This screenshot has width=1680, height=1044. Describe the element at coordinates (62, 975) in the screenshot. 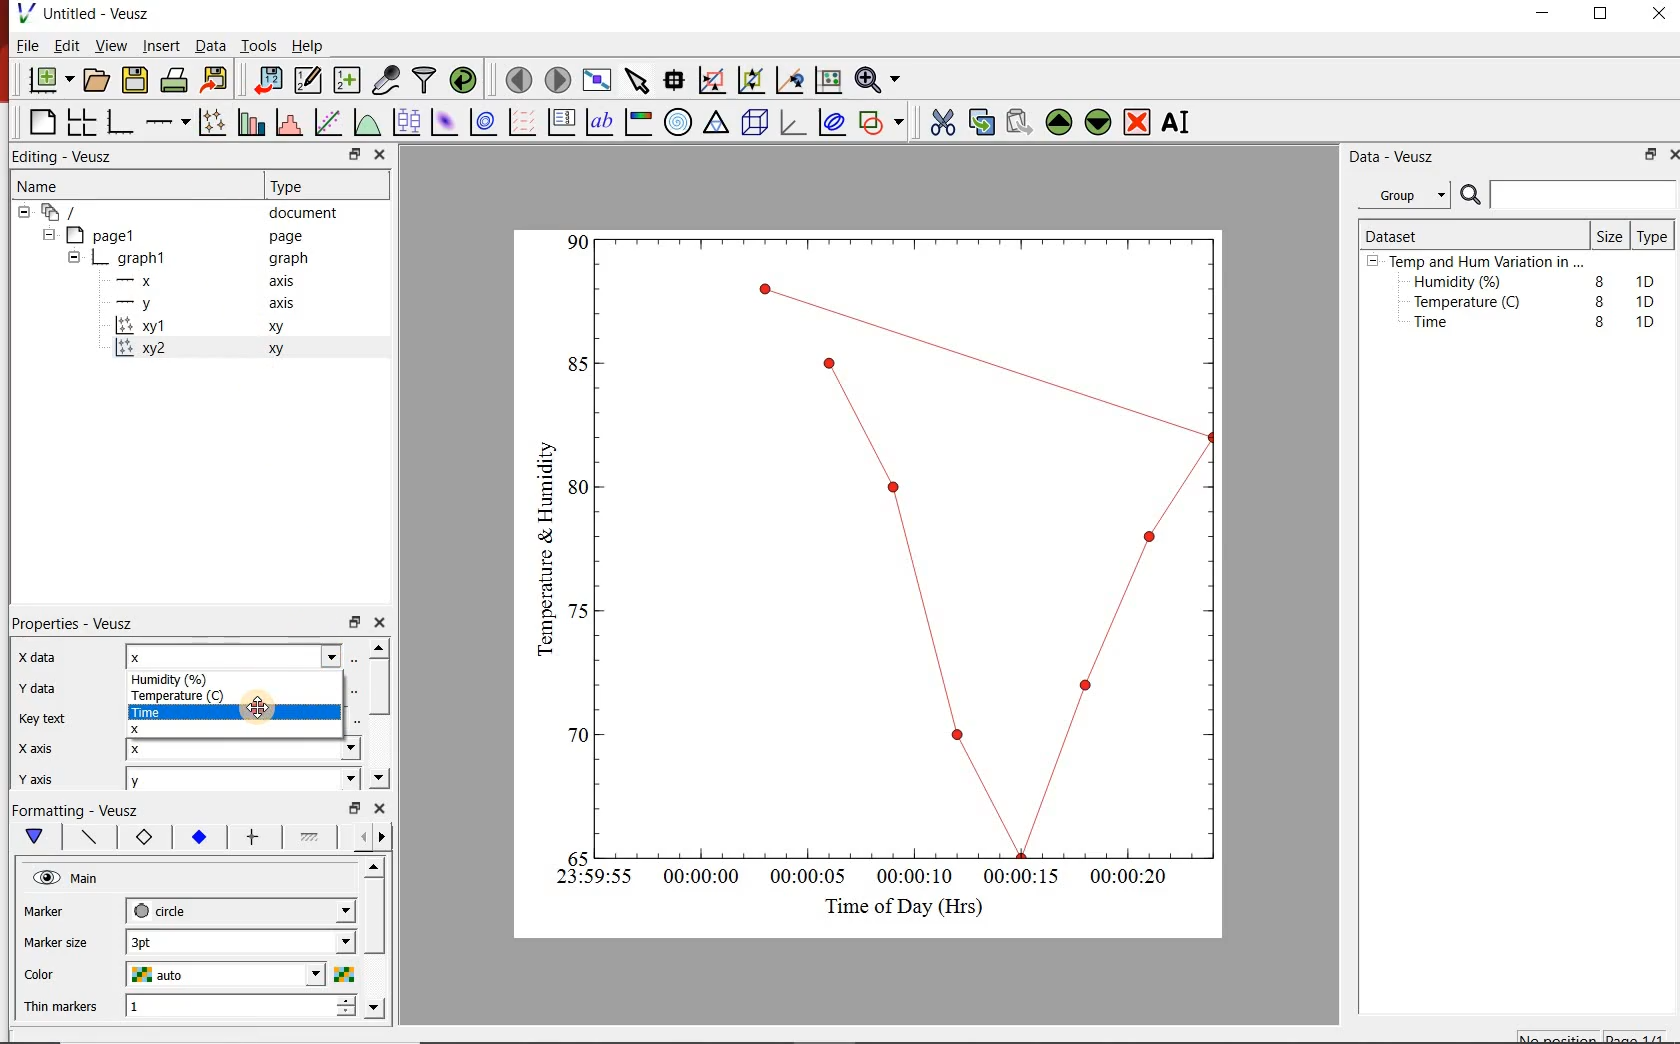

I see `Color` at that location.